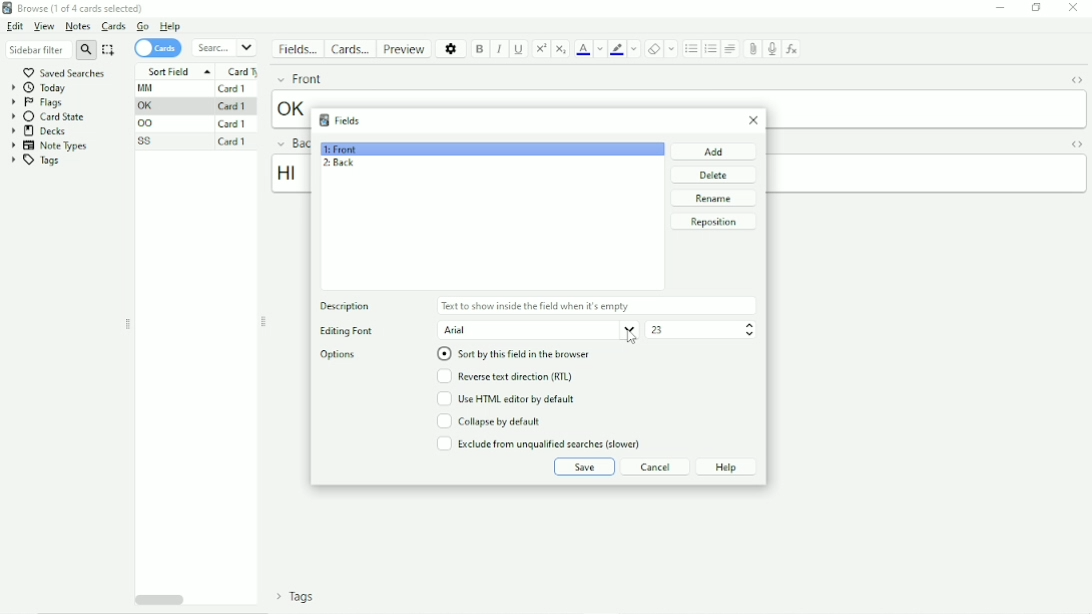 This screenshot has height=614, width=1092. Describe the element at coordinates (43, 26) in the screenshot. I see `View` at that location.